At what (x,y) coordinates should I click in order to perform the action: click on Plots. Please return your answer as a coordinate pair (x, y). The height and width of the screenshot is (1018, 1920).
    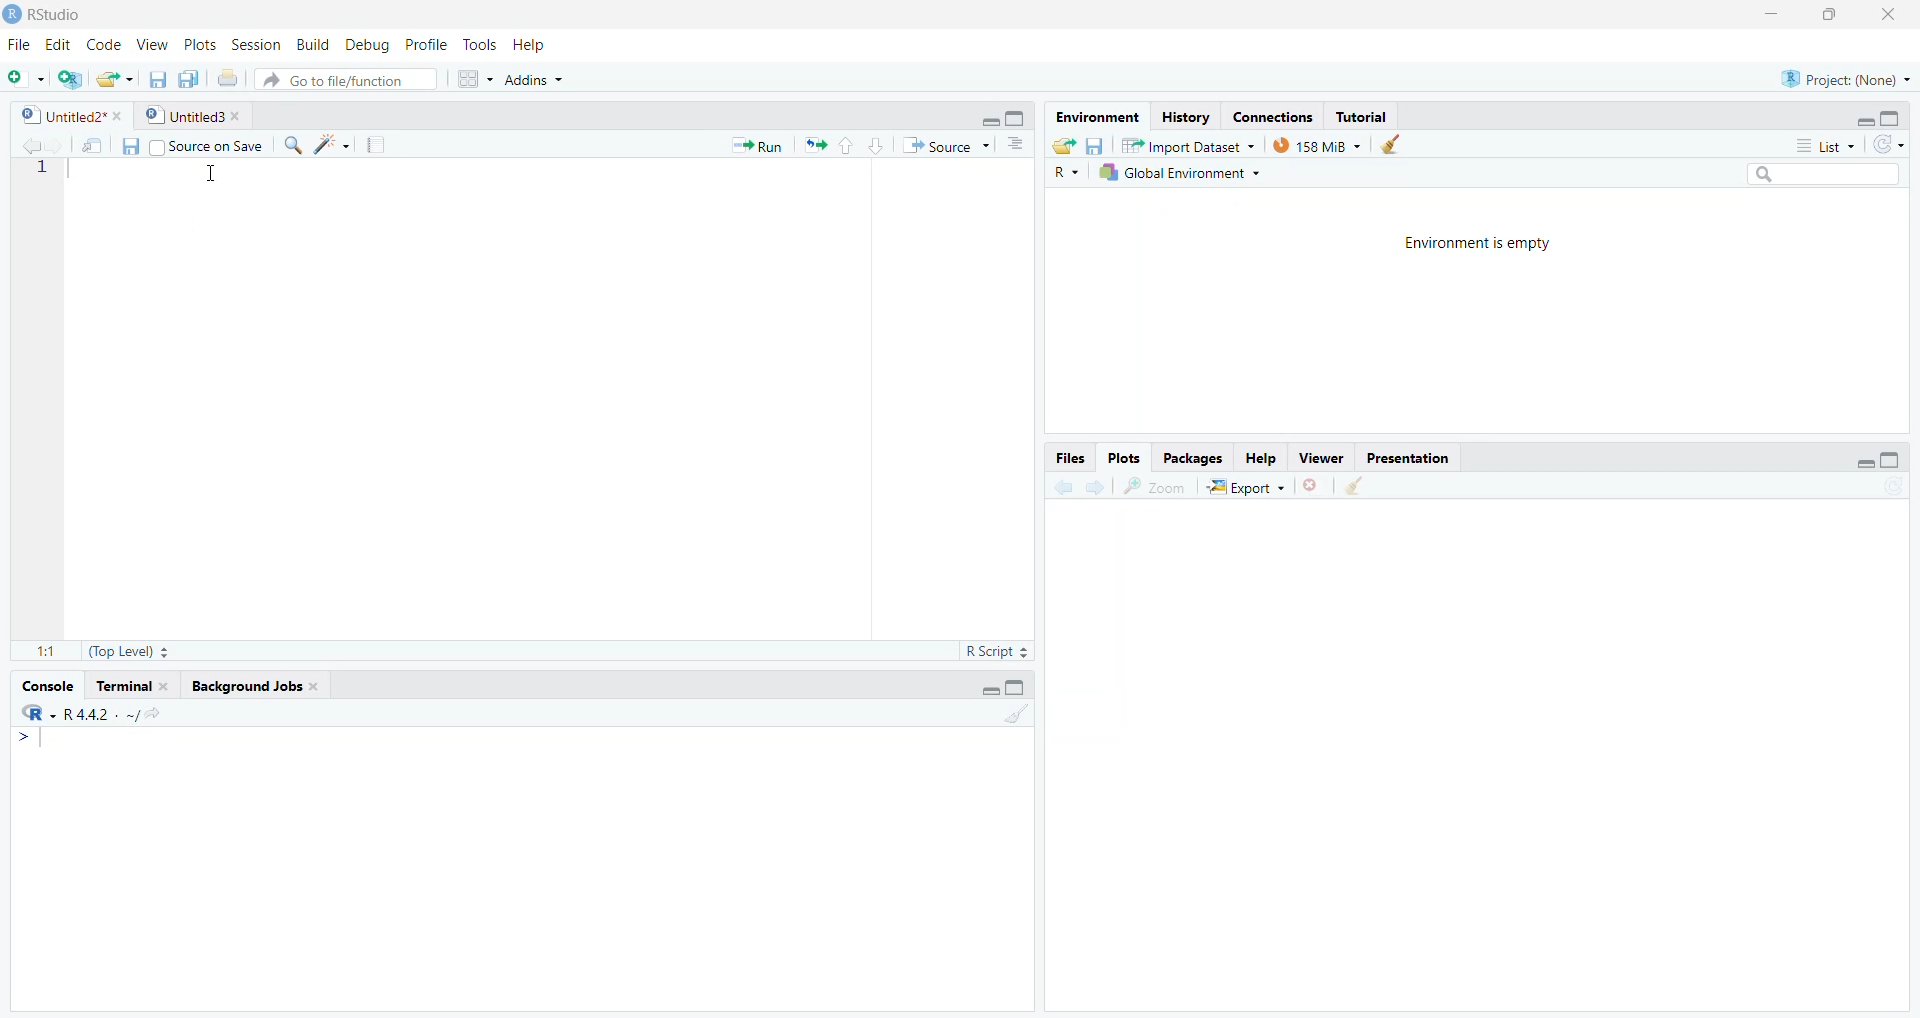
    Looking at the image, I should click on (1127, 457).